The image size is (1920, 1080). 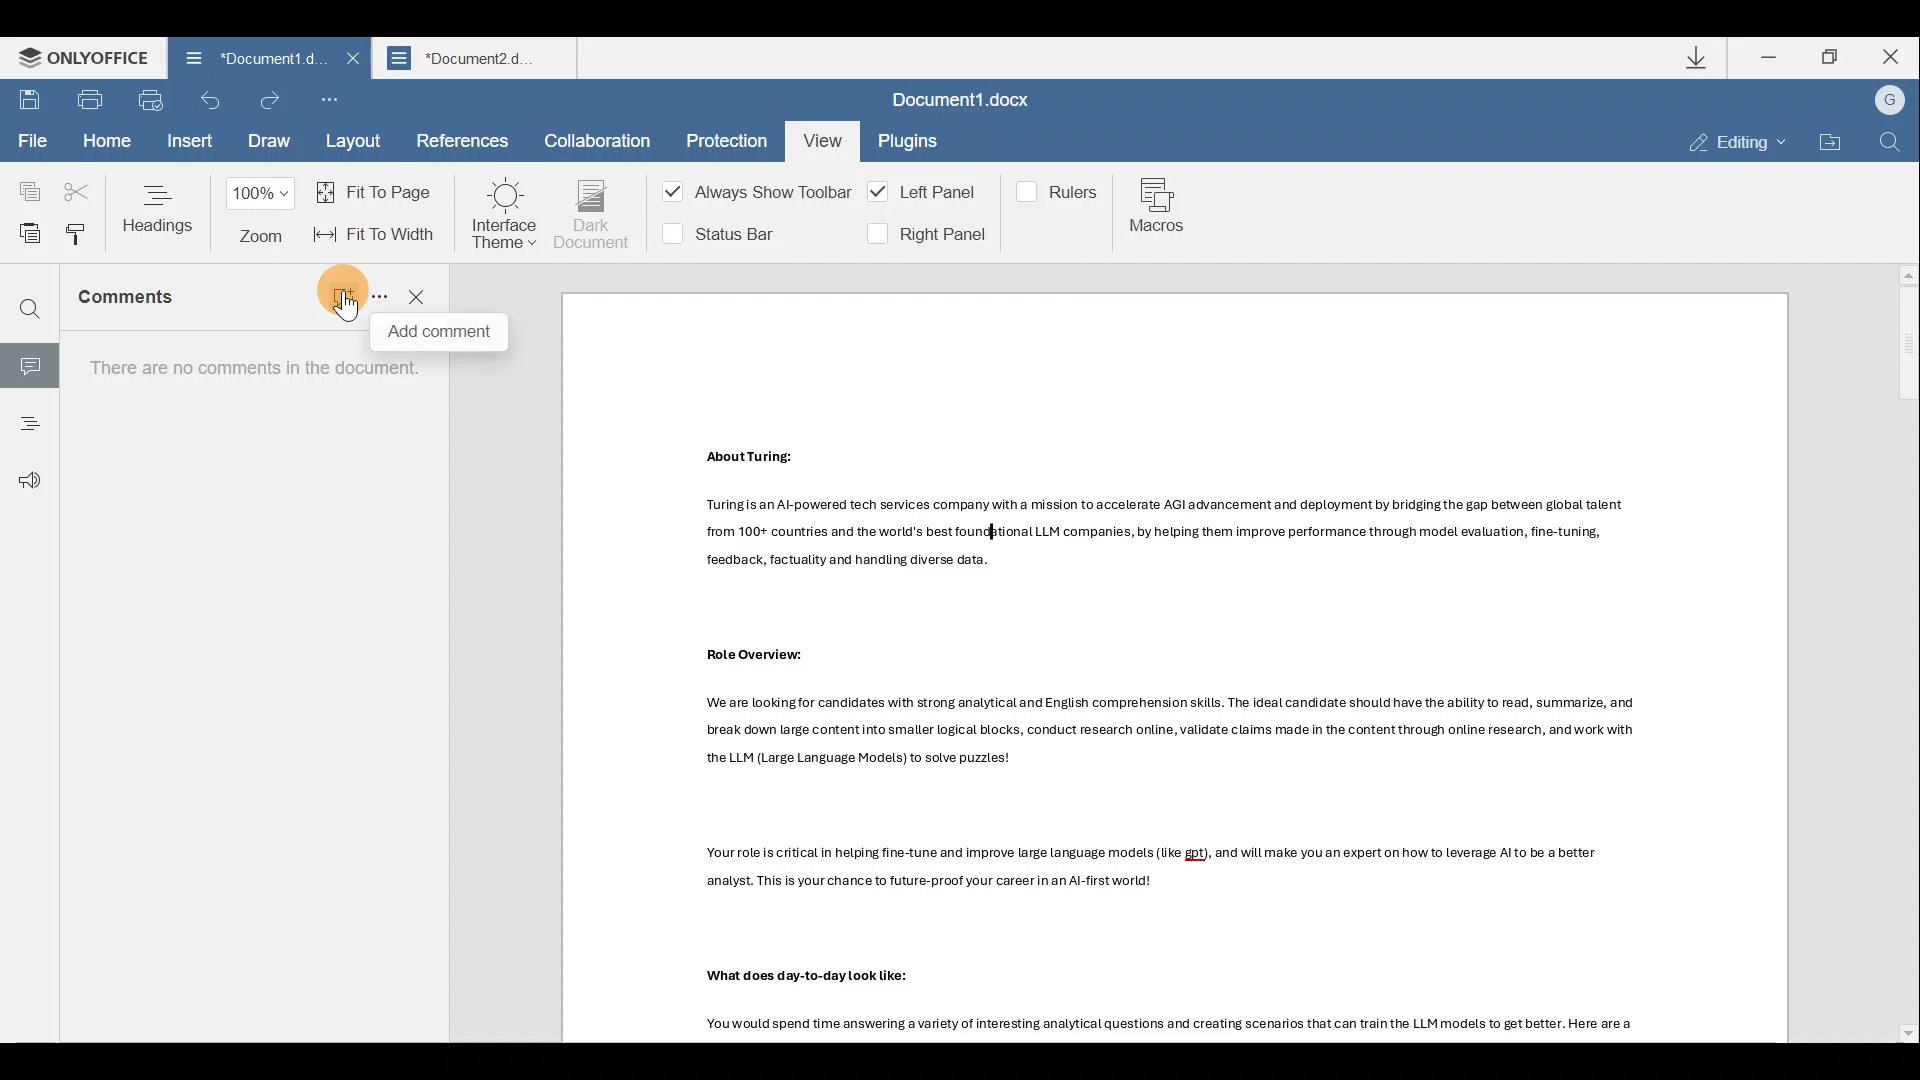 What do you see at coordinates (156, 102) in the screenshot?
I see `Quick print` at bounding box center [156, 102].